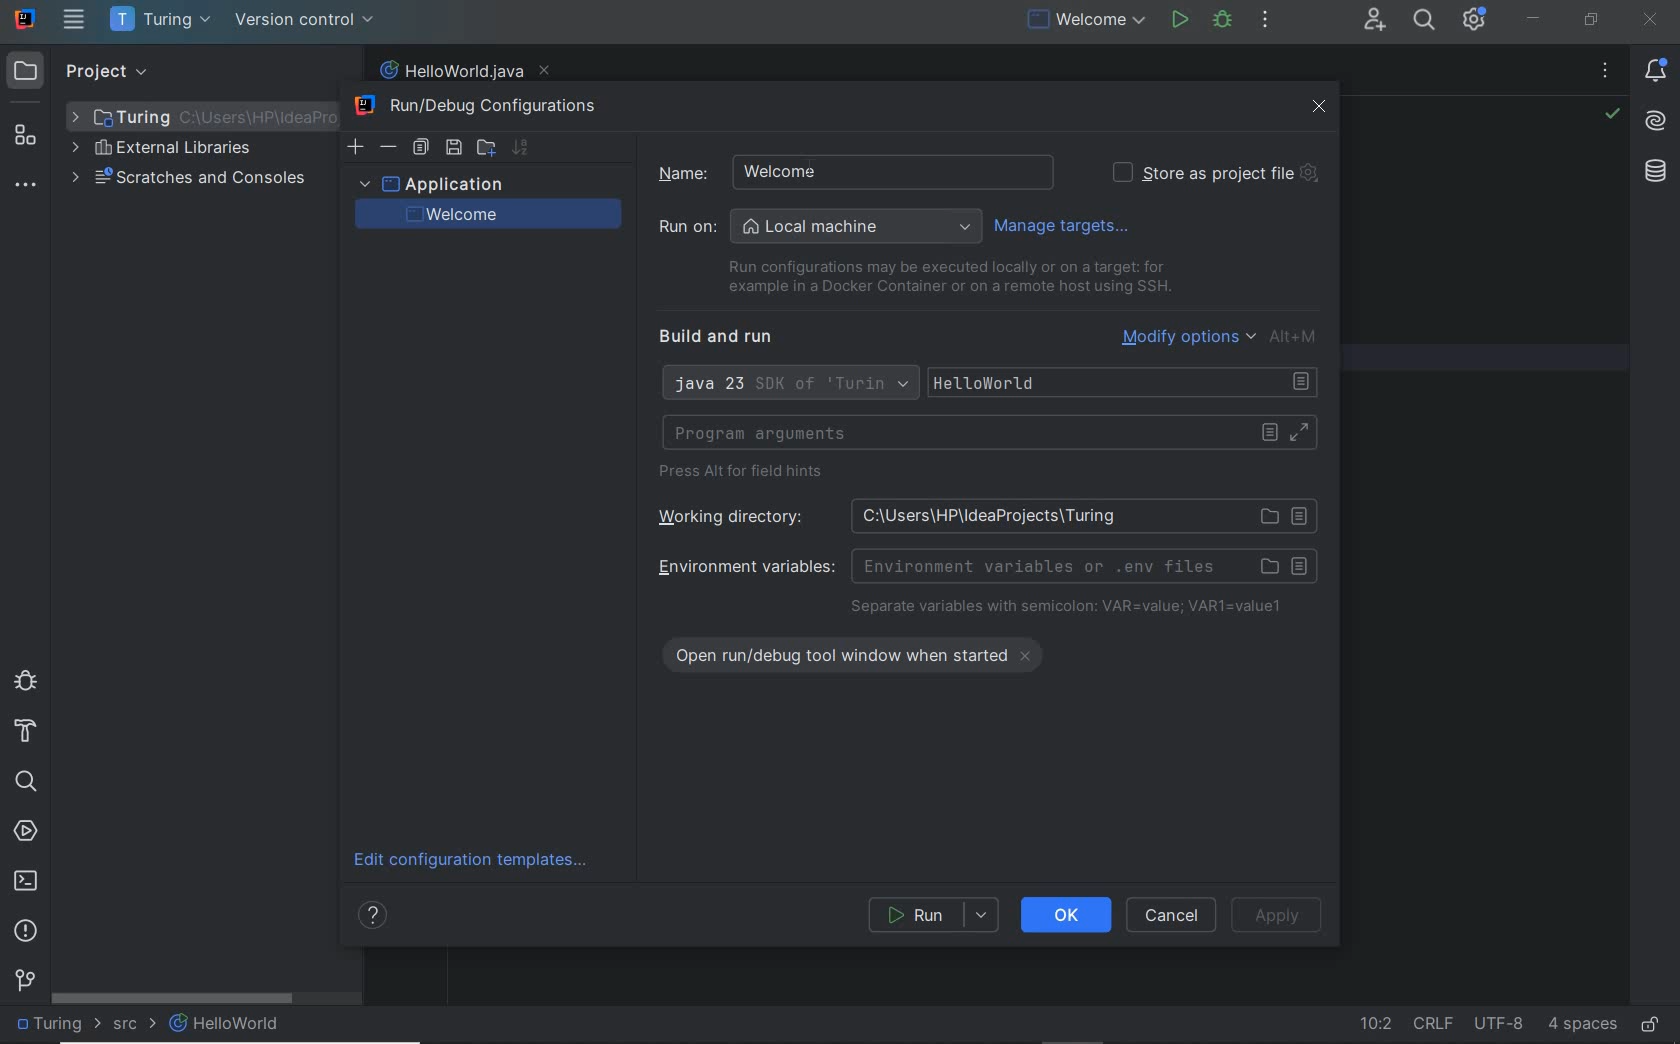 The image size is (1680, 1044). What do you see at coordinates (1659, 72) in the screenshot?
I see `notifications` at bounding box center [1659, 72].